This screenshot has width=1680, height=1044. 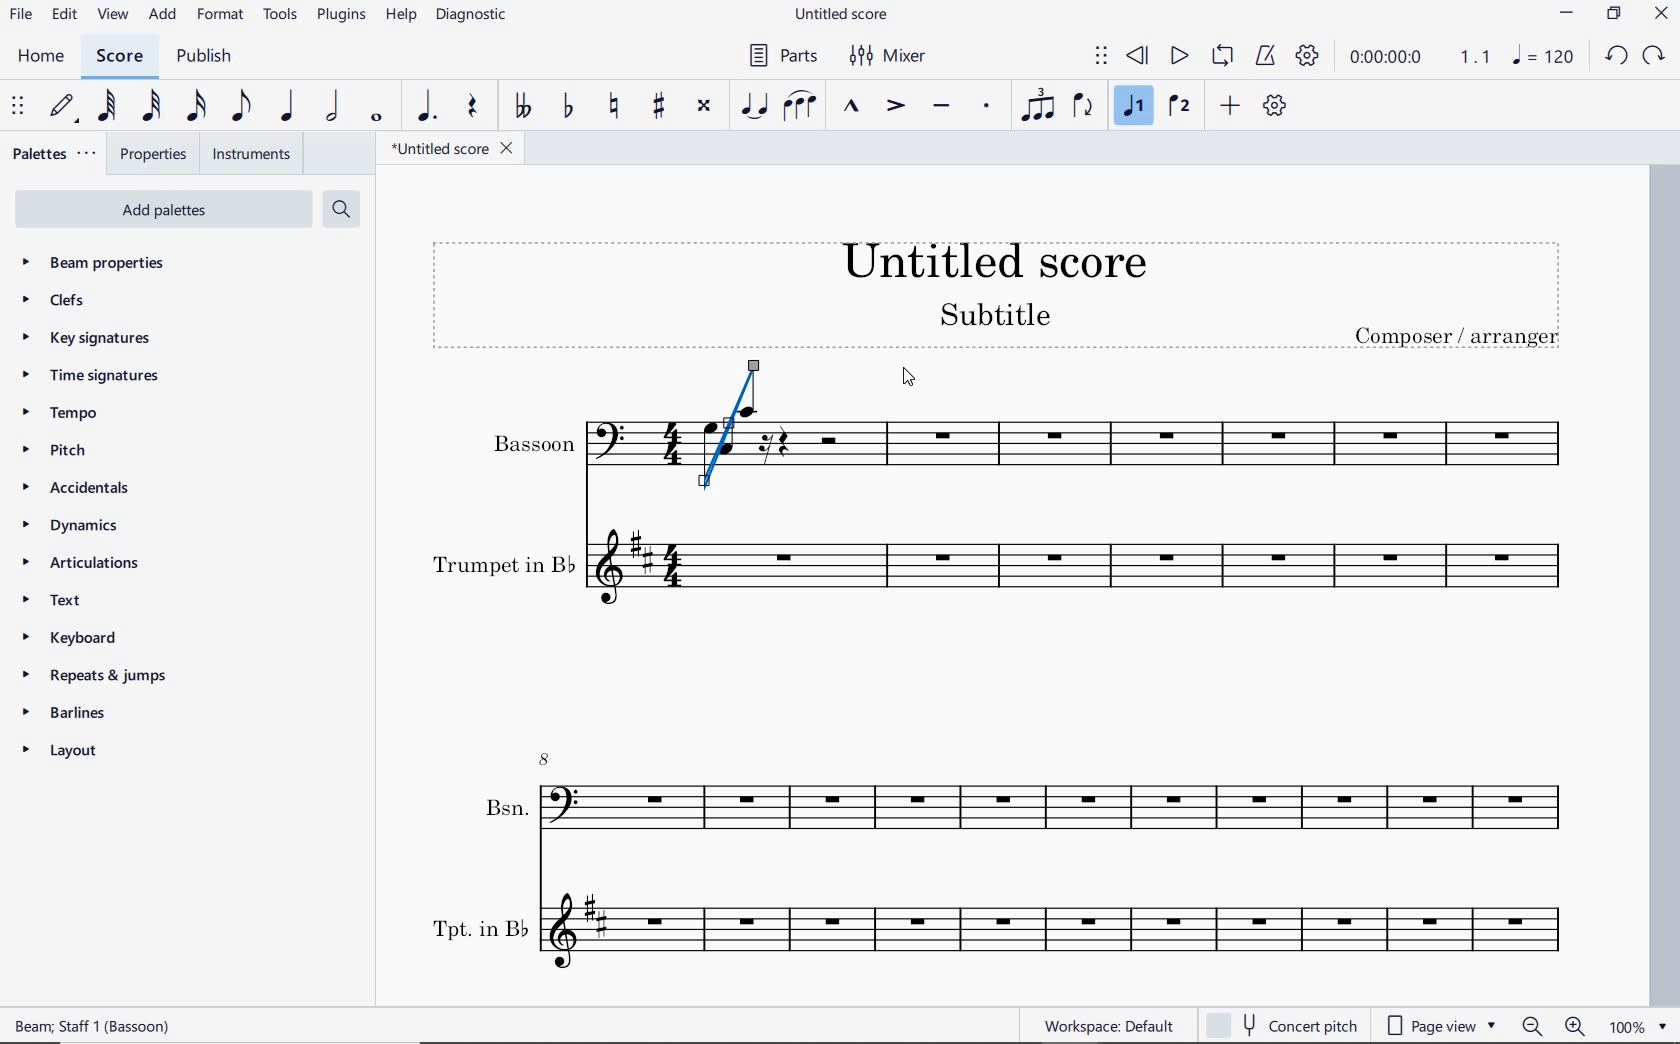 What do you see at coordinates (63, 752) in the screenshot?
I see `layout` at bounding box center [63, 752].